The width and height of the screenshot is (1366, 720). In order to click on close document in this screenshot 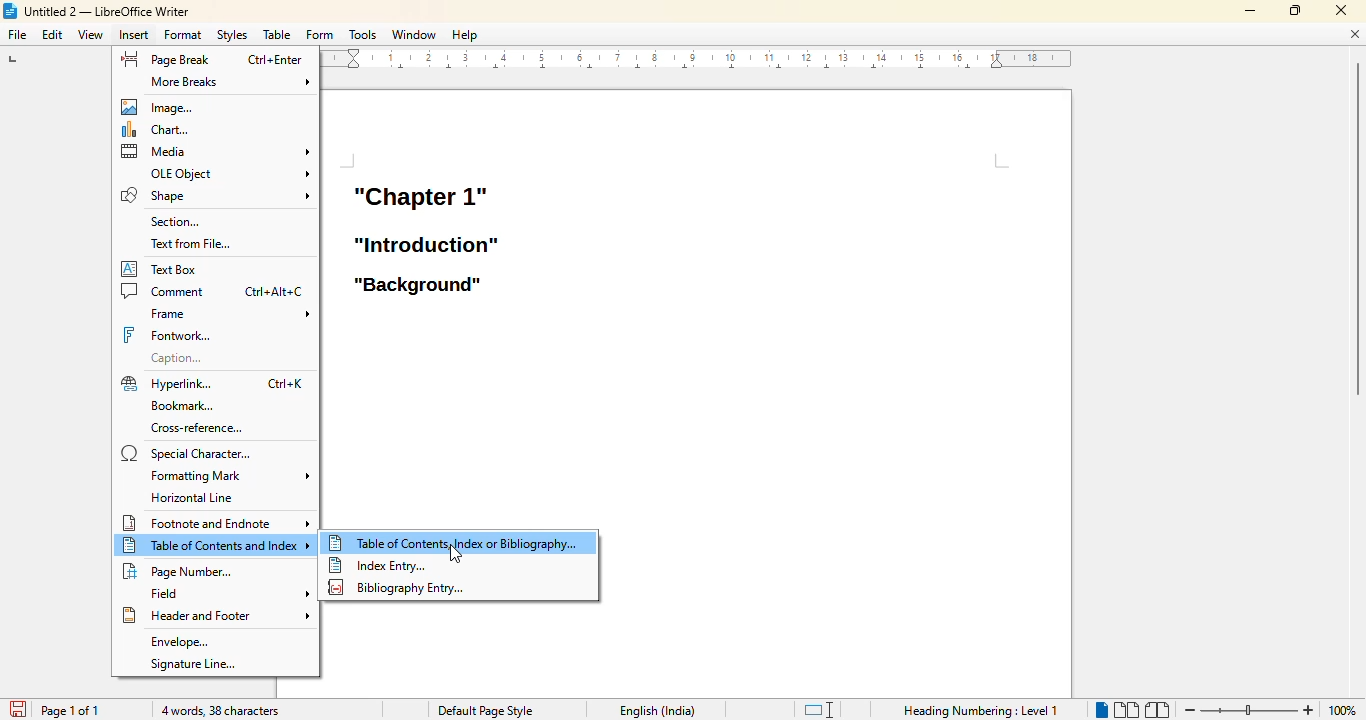, I will do `click(1354, 34)`.